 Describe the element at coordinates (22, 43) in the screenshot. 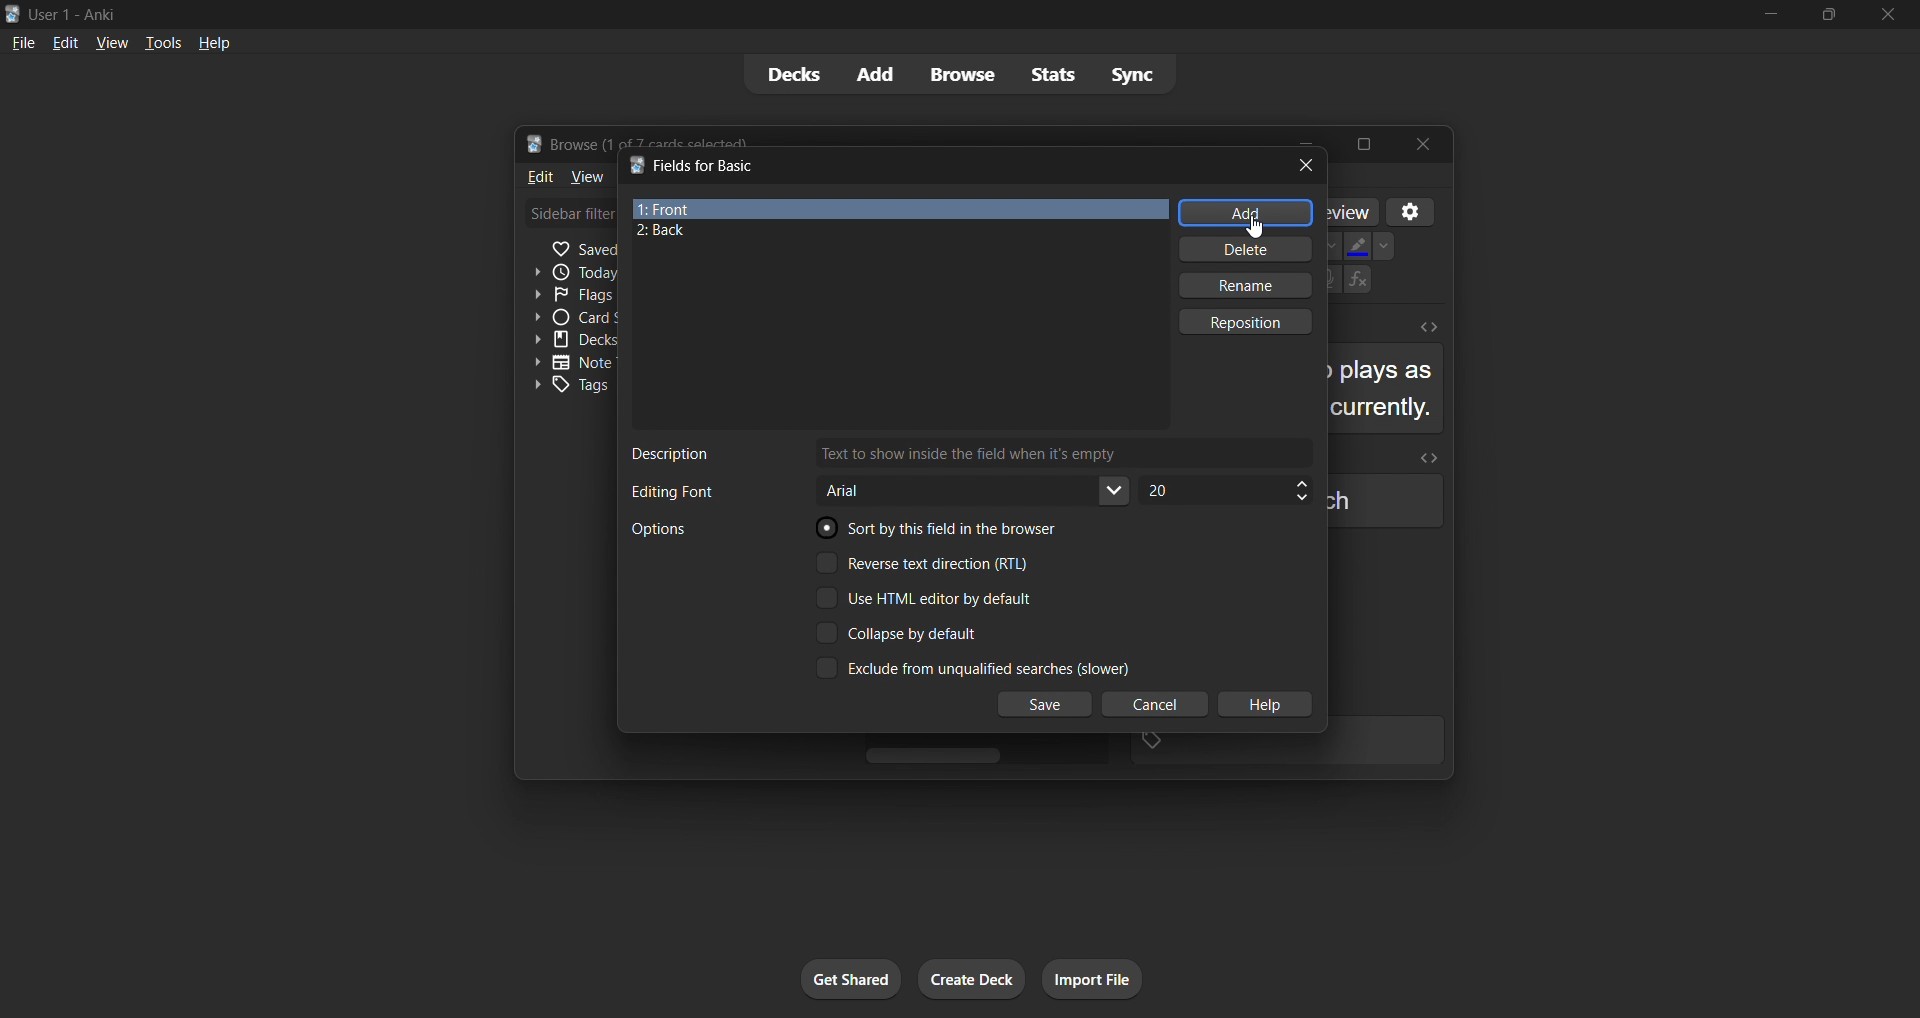

I see `file` at that location.